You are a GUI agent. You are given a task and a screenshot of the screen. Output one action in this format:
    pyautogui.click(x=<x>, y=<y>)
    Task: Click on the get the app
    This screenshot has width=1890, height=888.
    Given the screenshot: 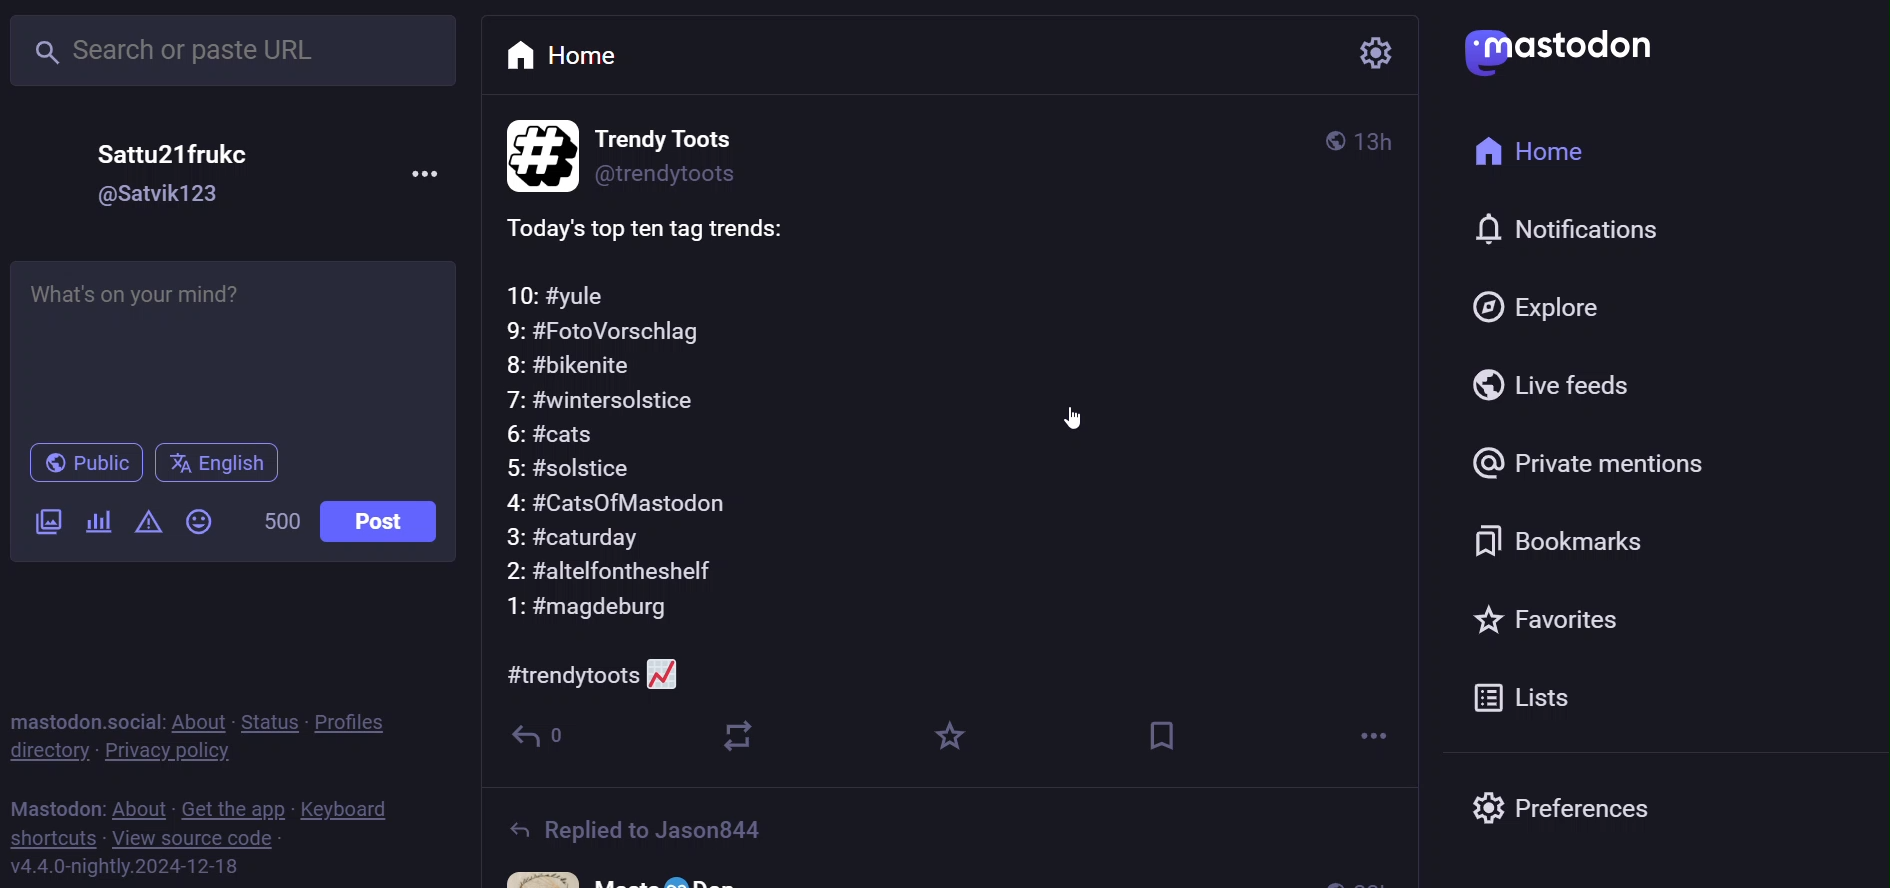 What is the action you would take?
    pyautogui.click(x=233, y=807)
    